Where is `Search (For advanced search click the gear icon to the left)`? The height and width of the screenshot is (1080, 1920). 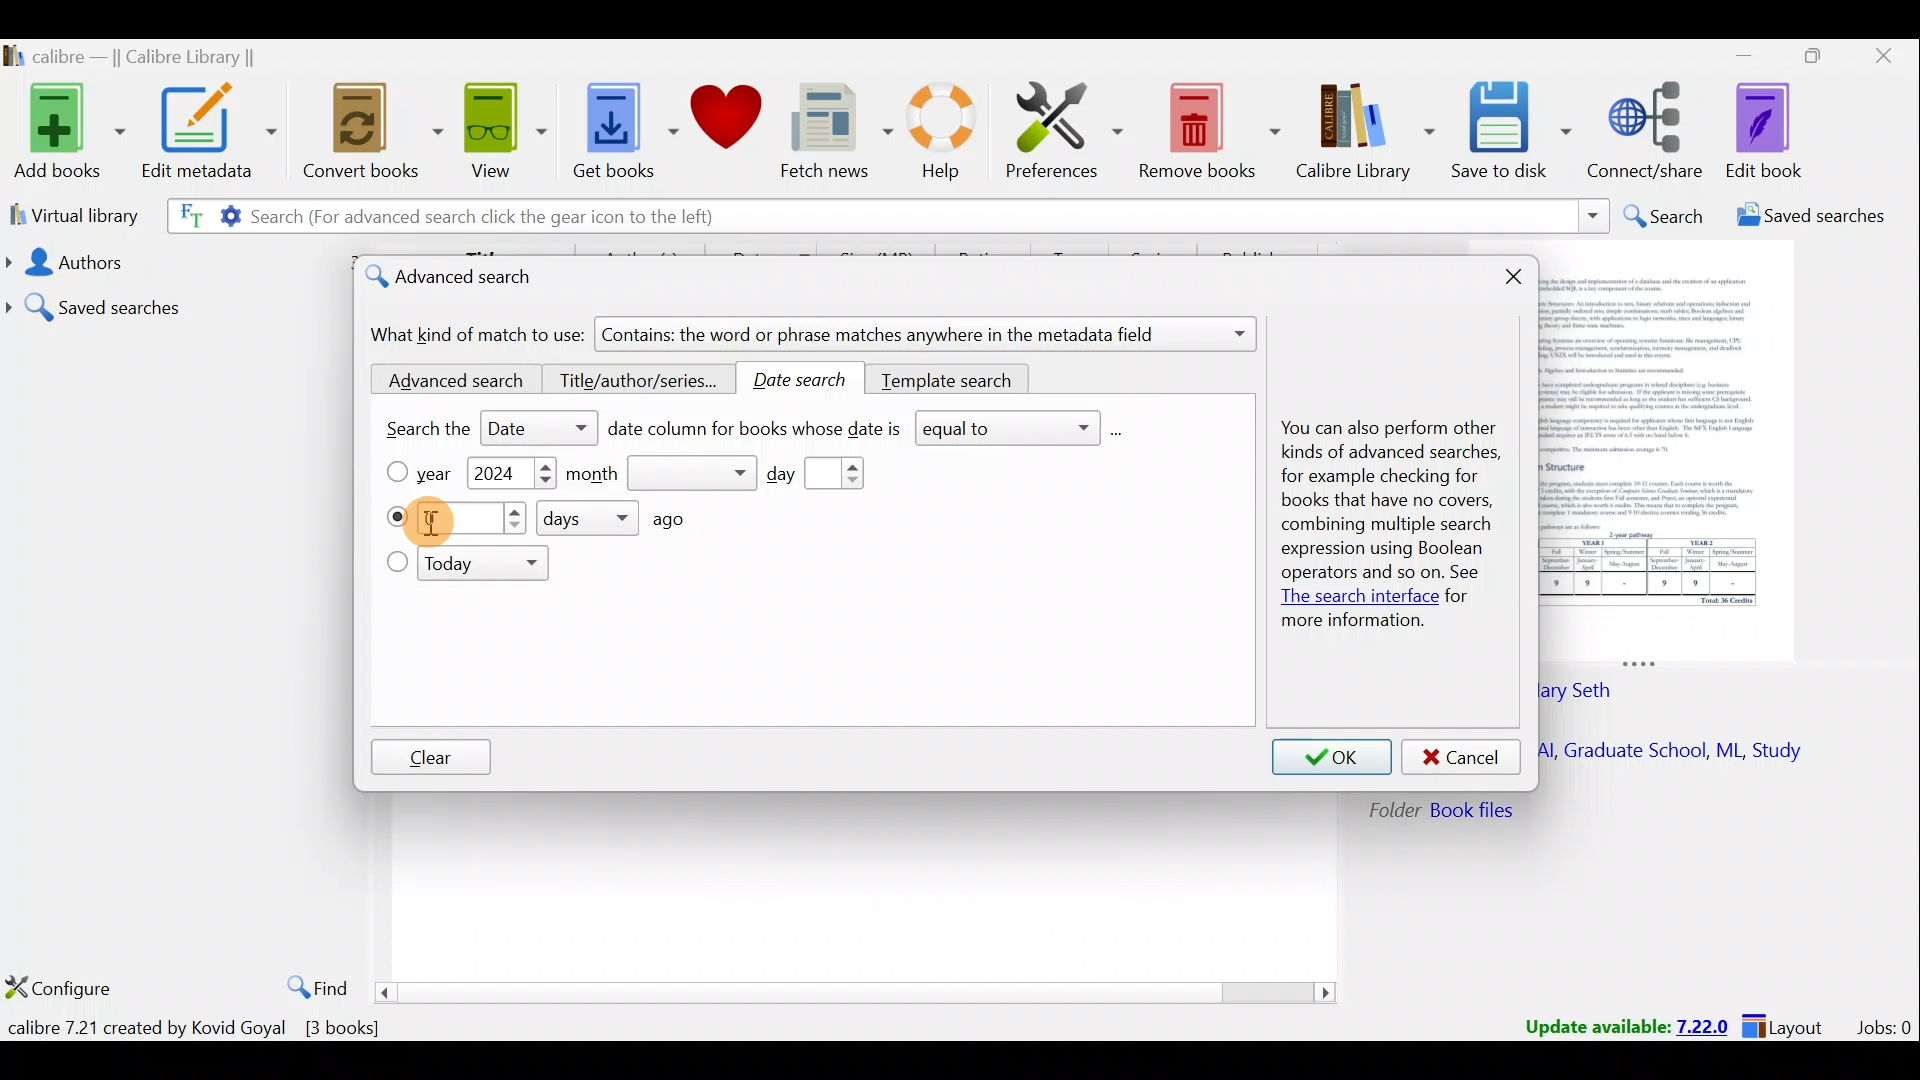 Search (For advanced search click the gear icon to the left) is located at coordinates (458, 219).